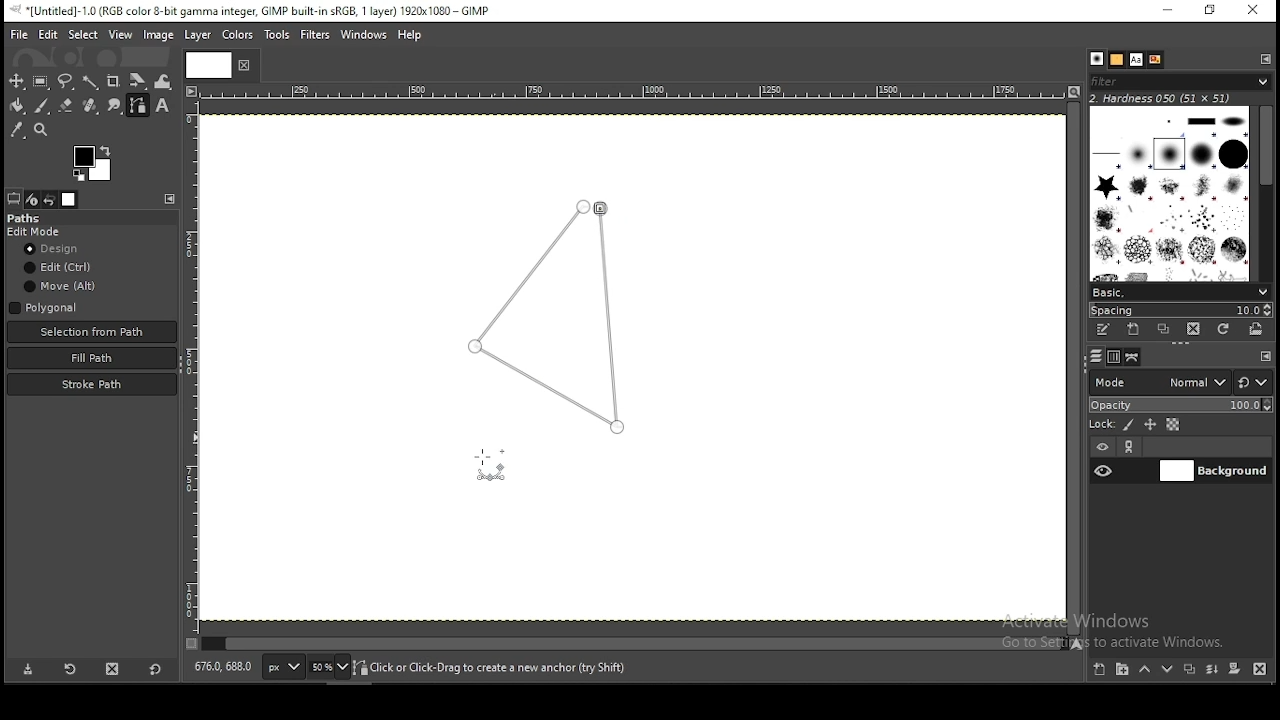 The height and width of the screenshot is (720, 1280). I want to click on configure this tab, so click(1268, 356).